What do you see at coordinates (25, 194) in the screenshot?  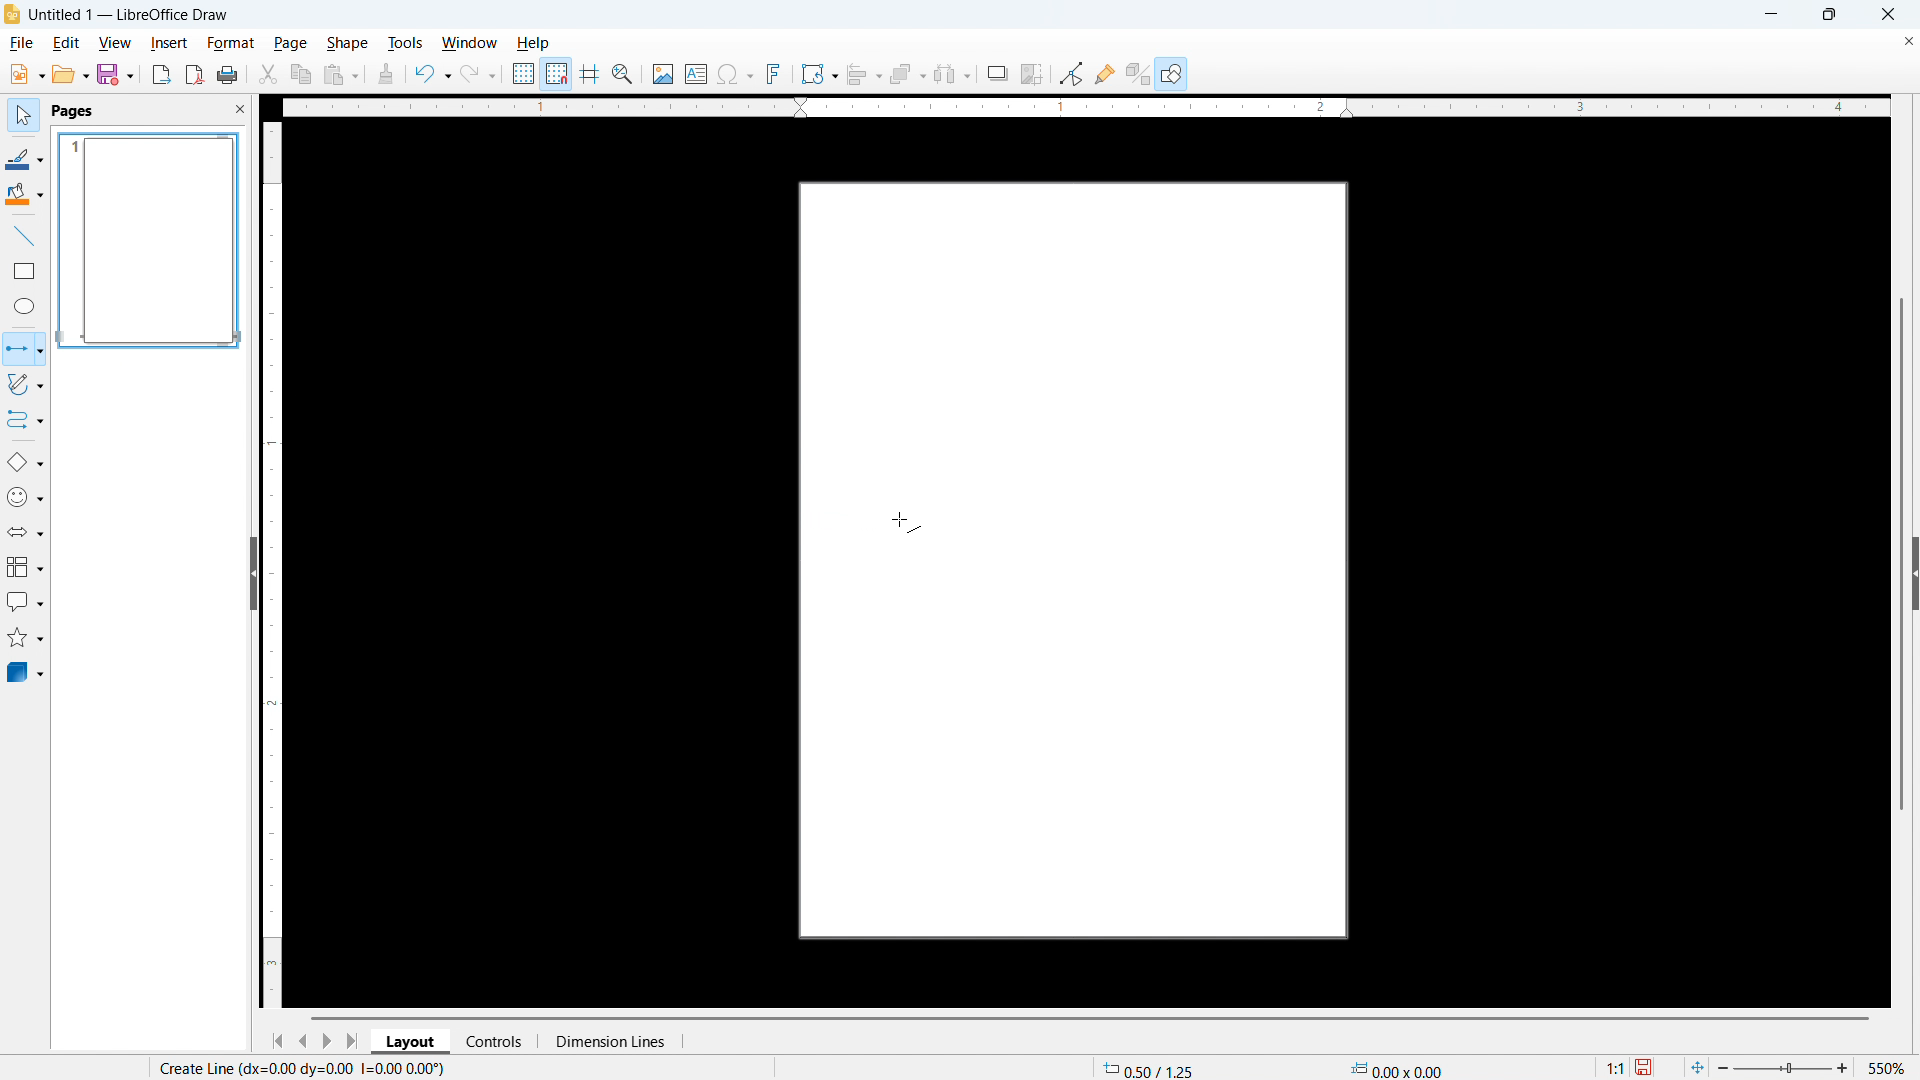 I see `Background colour ` at bounding box center [25, 194].